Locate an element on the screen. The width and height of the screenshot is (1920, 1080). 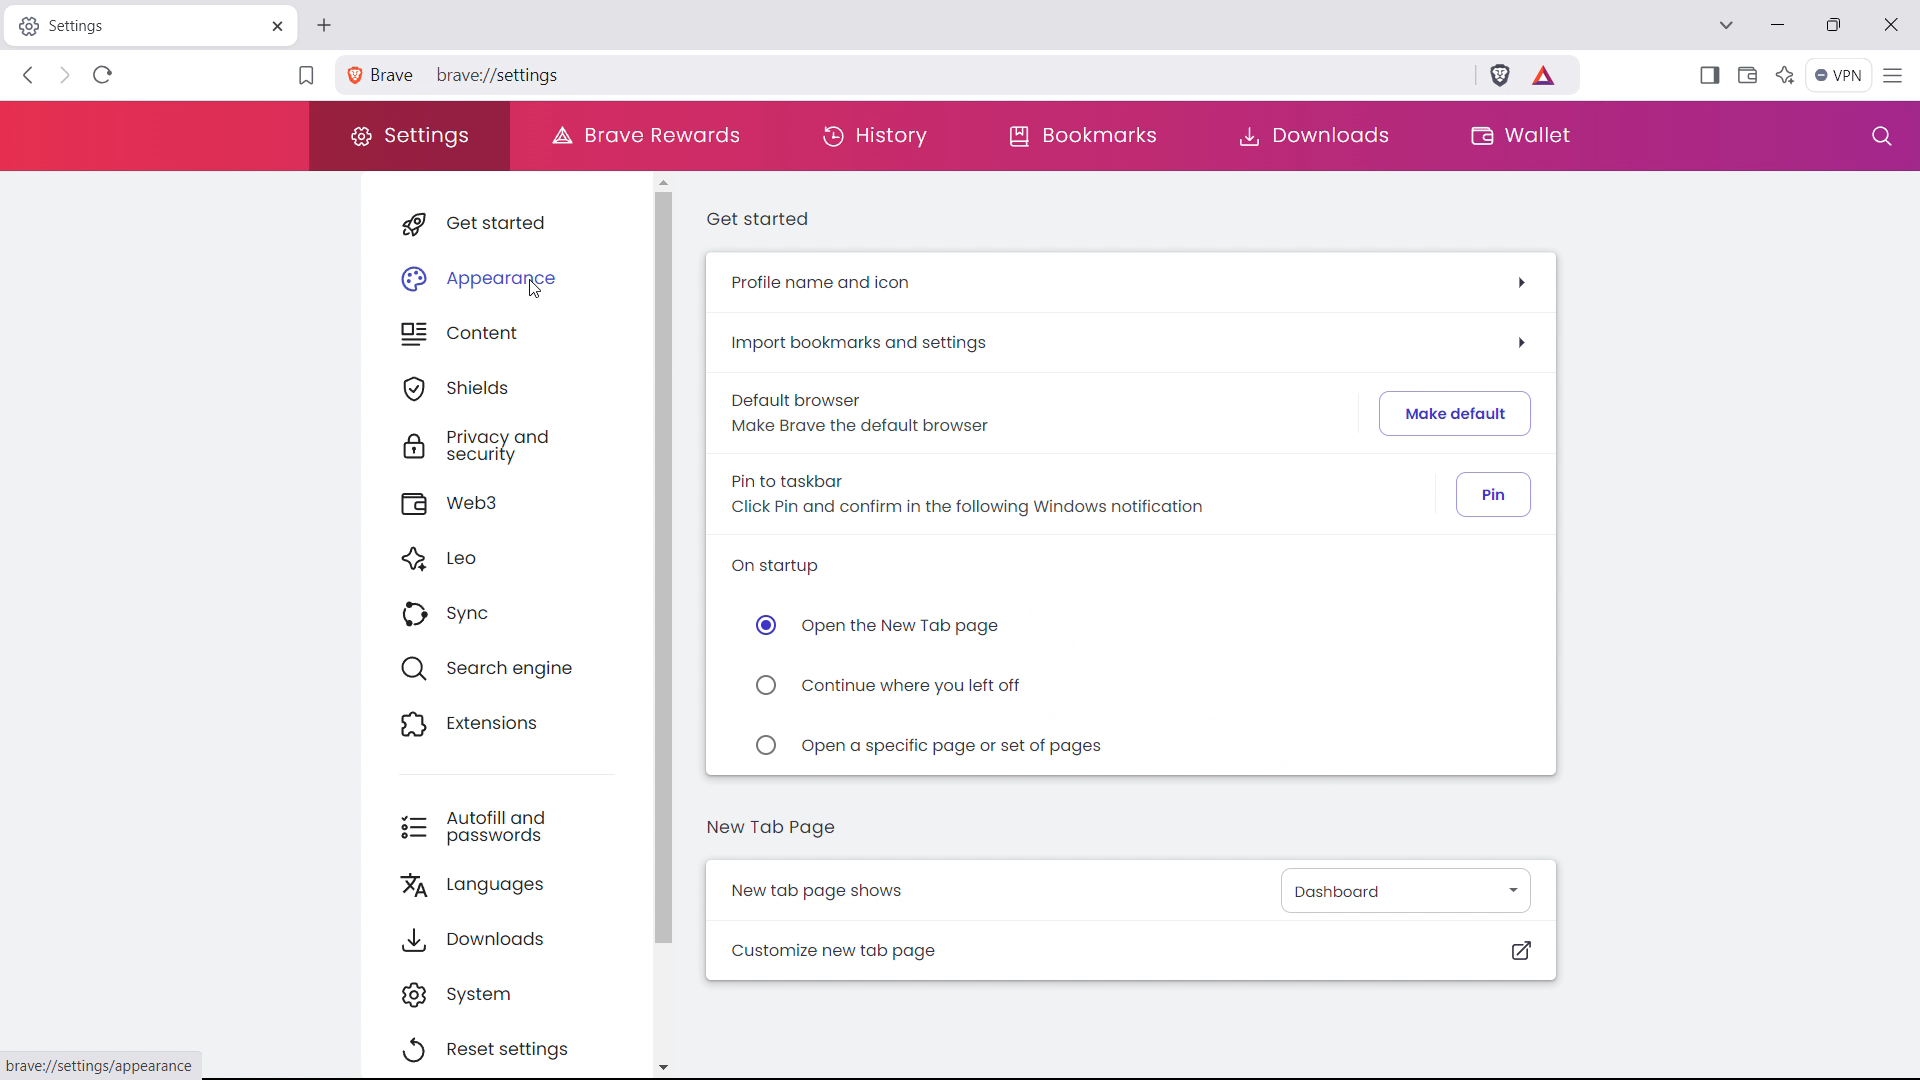
new tab page is located at coordinates (773, 827).